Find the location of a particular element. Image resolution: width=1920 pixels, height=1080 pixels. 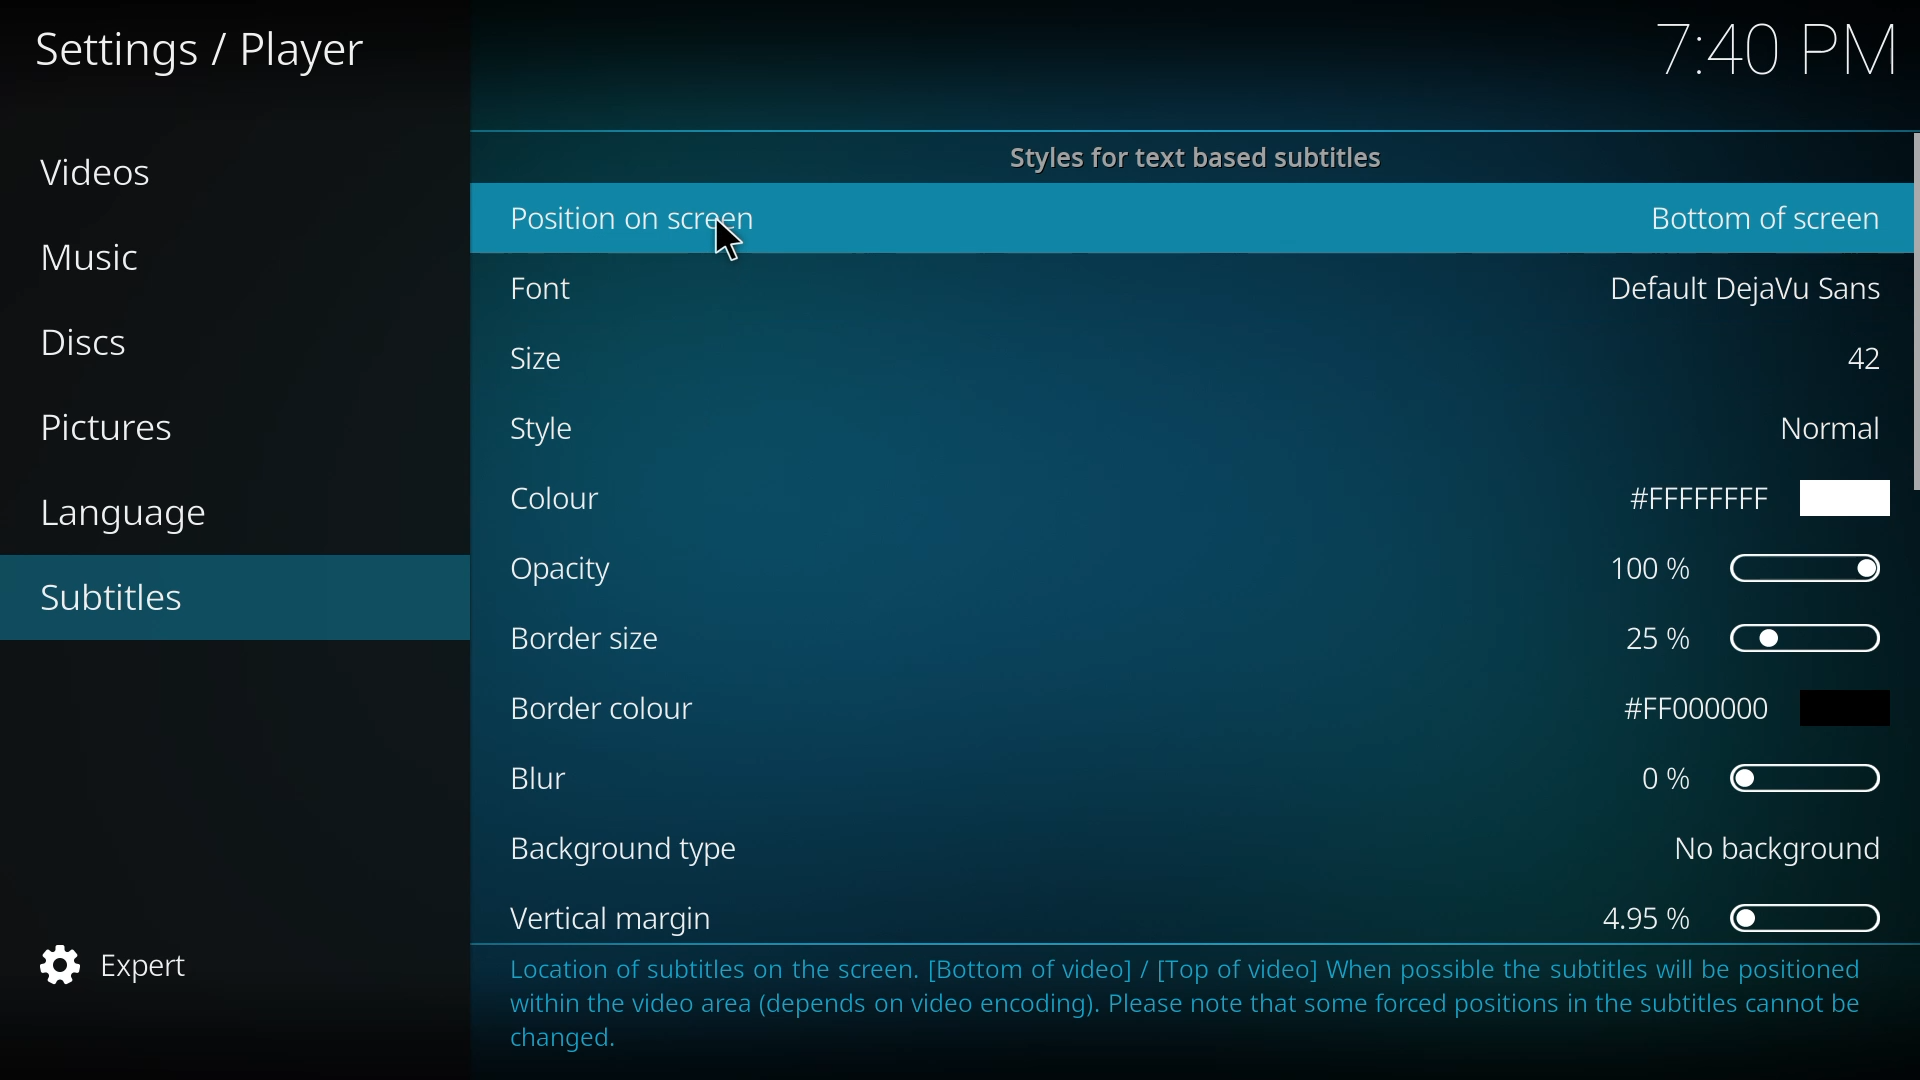

discs is located at coordinates (87, 345).